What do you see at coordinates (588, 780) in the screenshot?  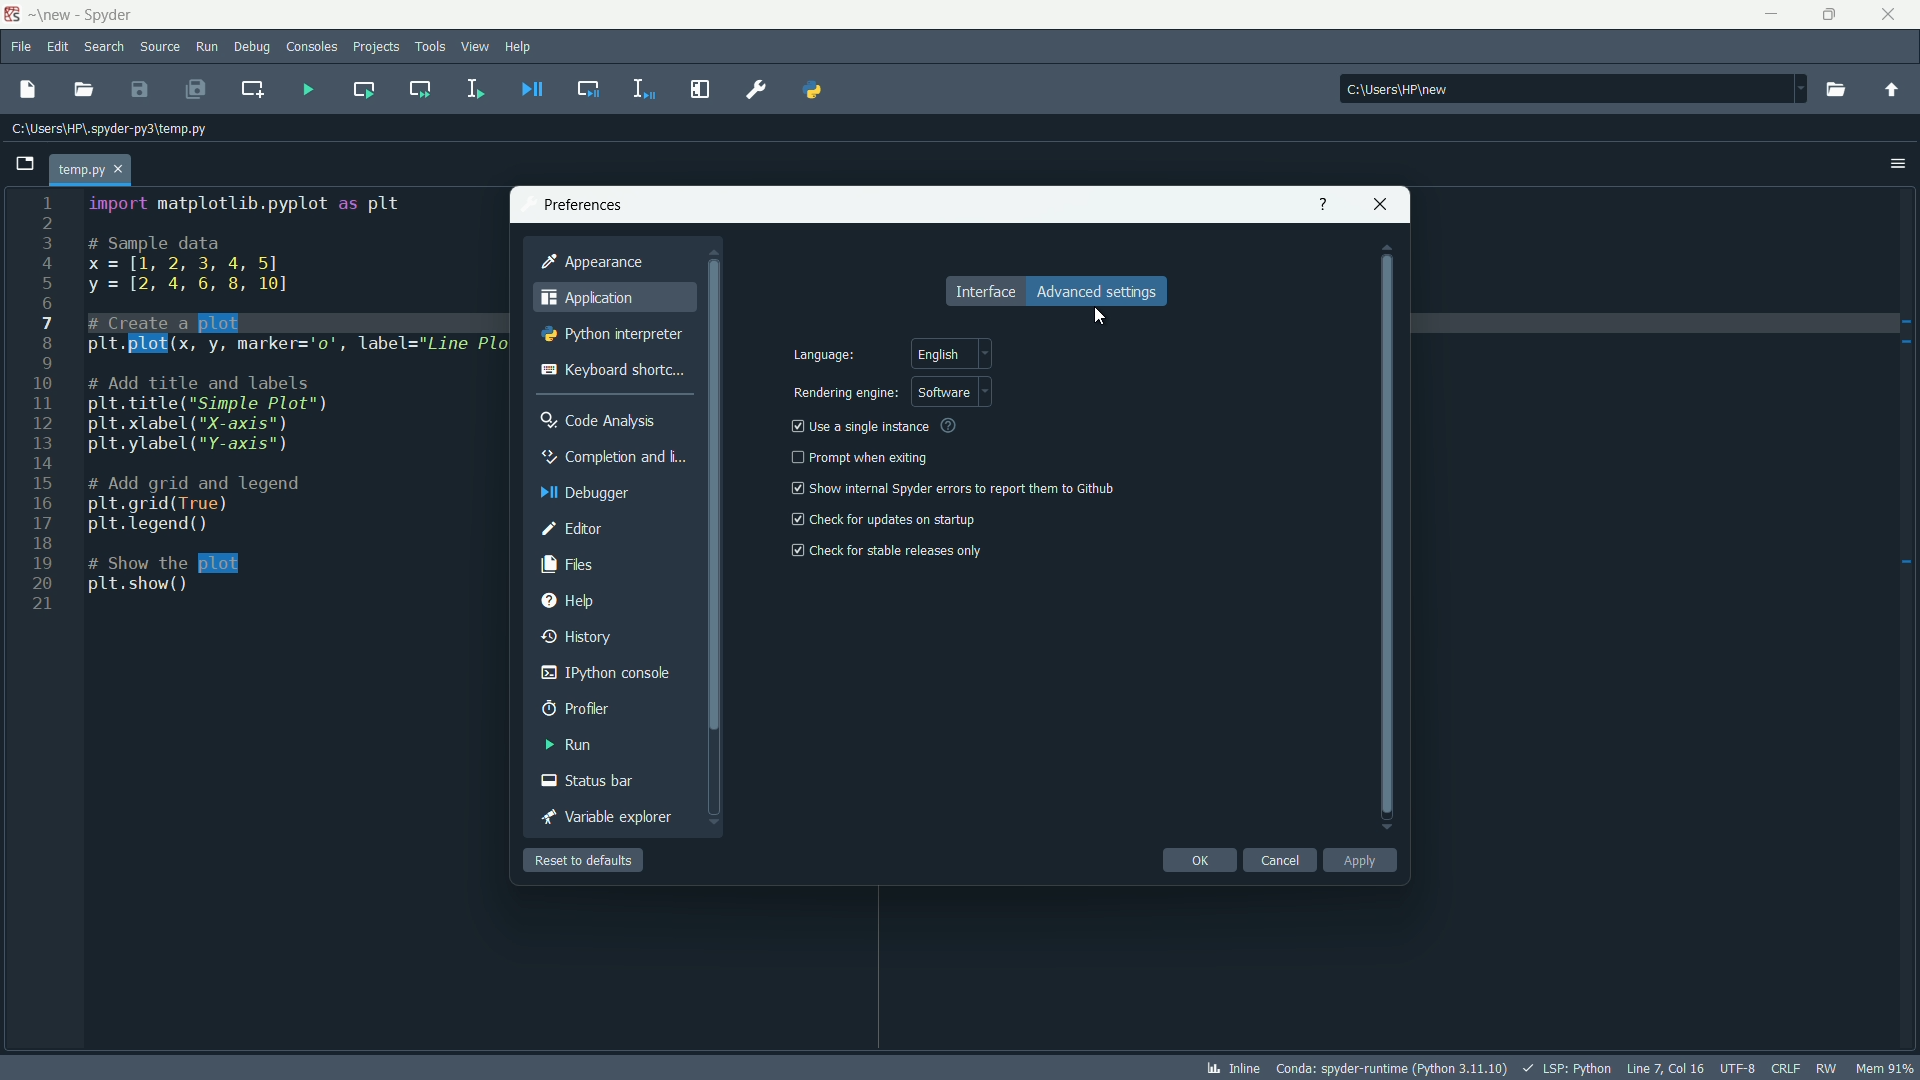 I see `status bar` at bounding box center [588, 780].